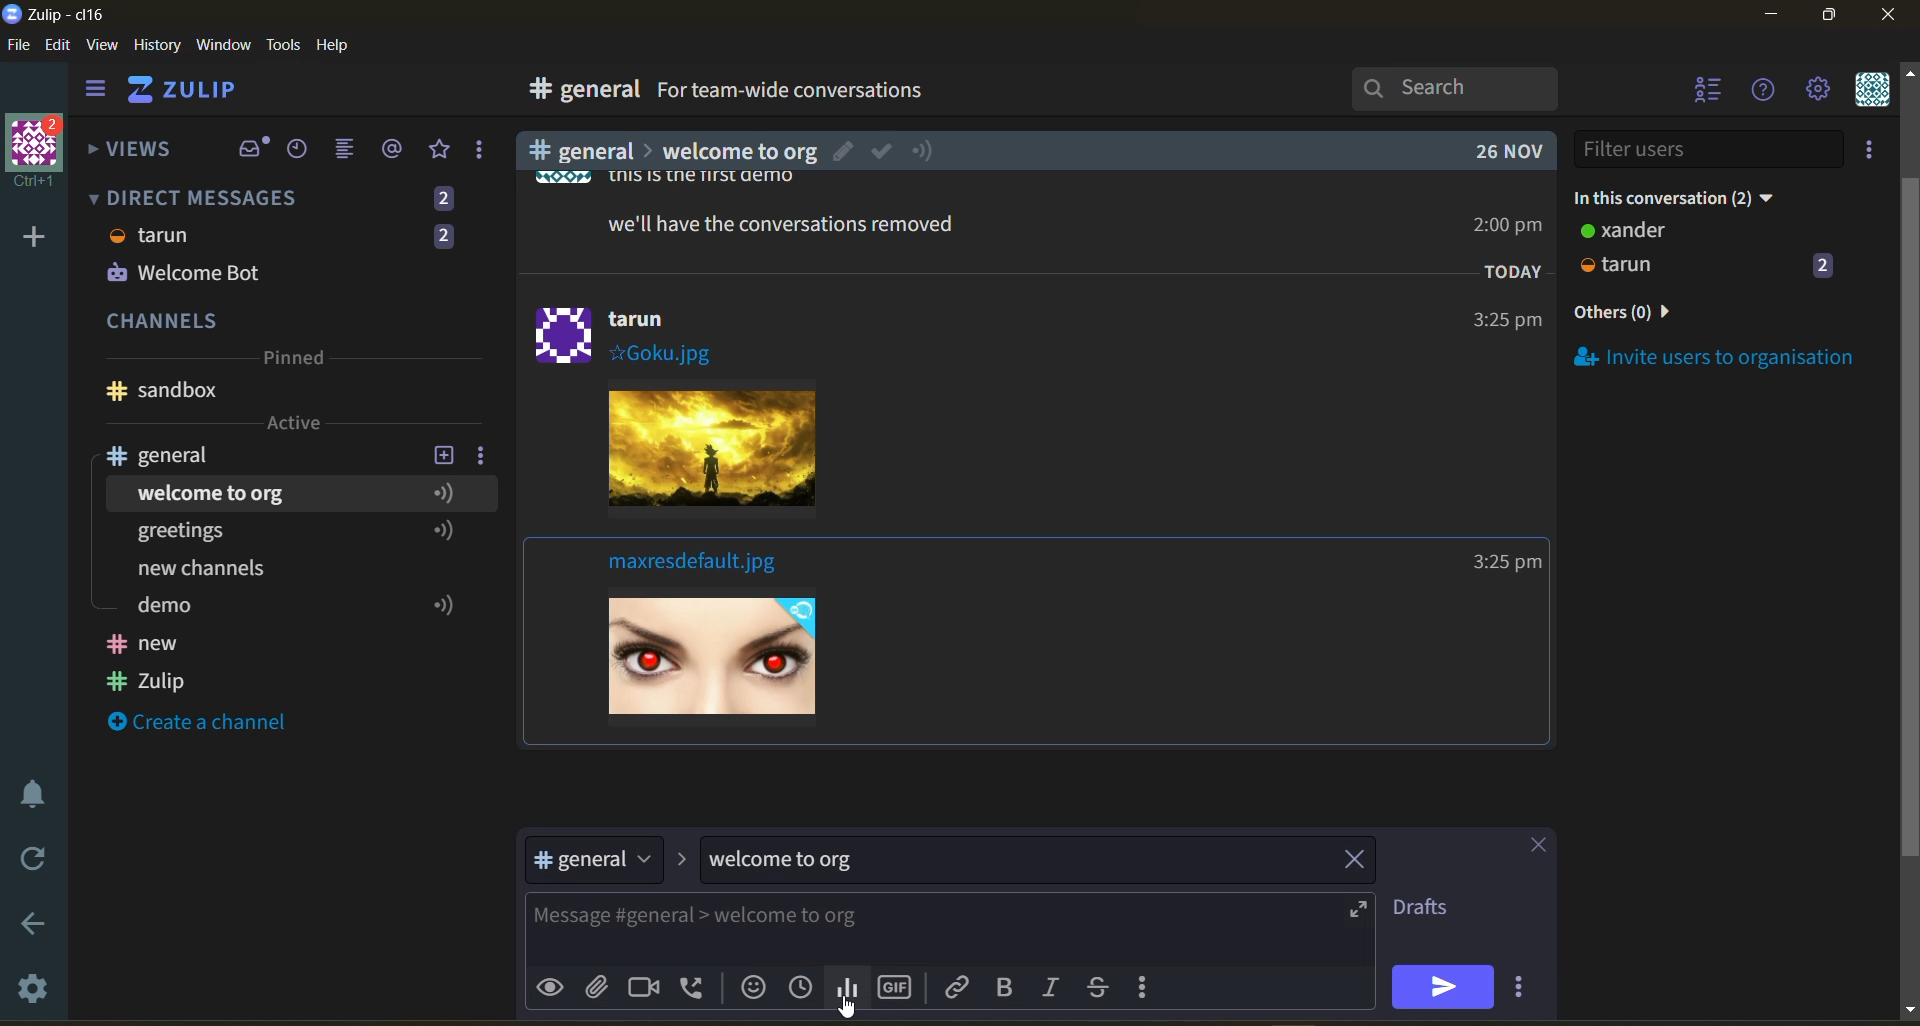 This screenshot has width=1920, height=1026. I want to click on , so click(1502, 320).